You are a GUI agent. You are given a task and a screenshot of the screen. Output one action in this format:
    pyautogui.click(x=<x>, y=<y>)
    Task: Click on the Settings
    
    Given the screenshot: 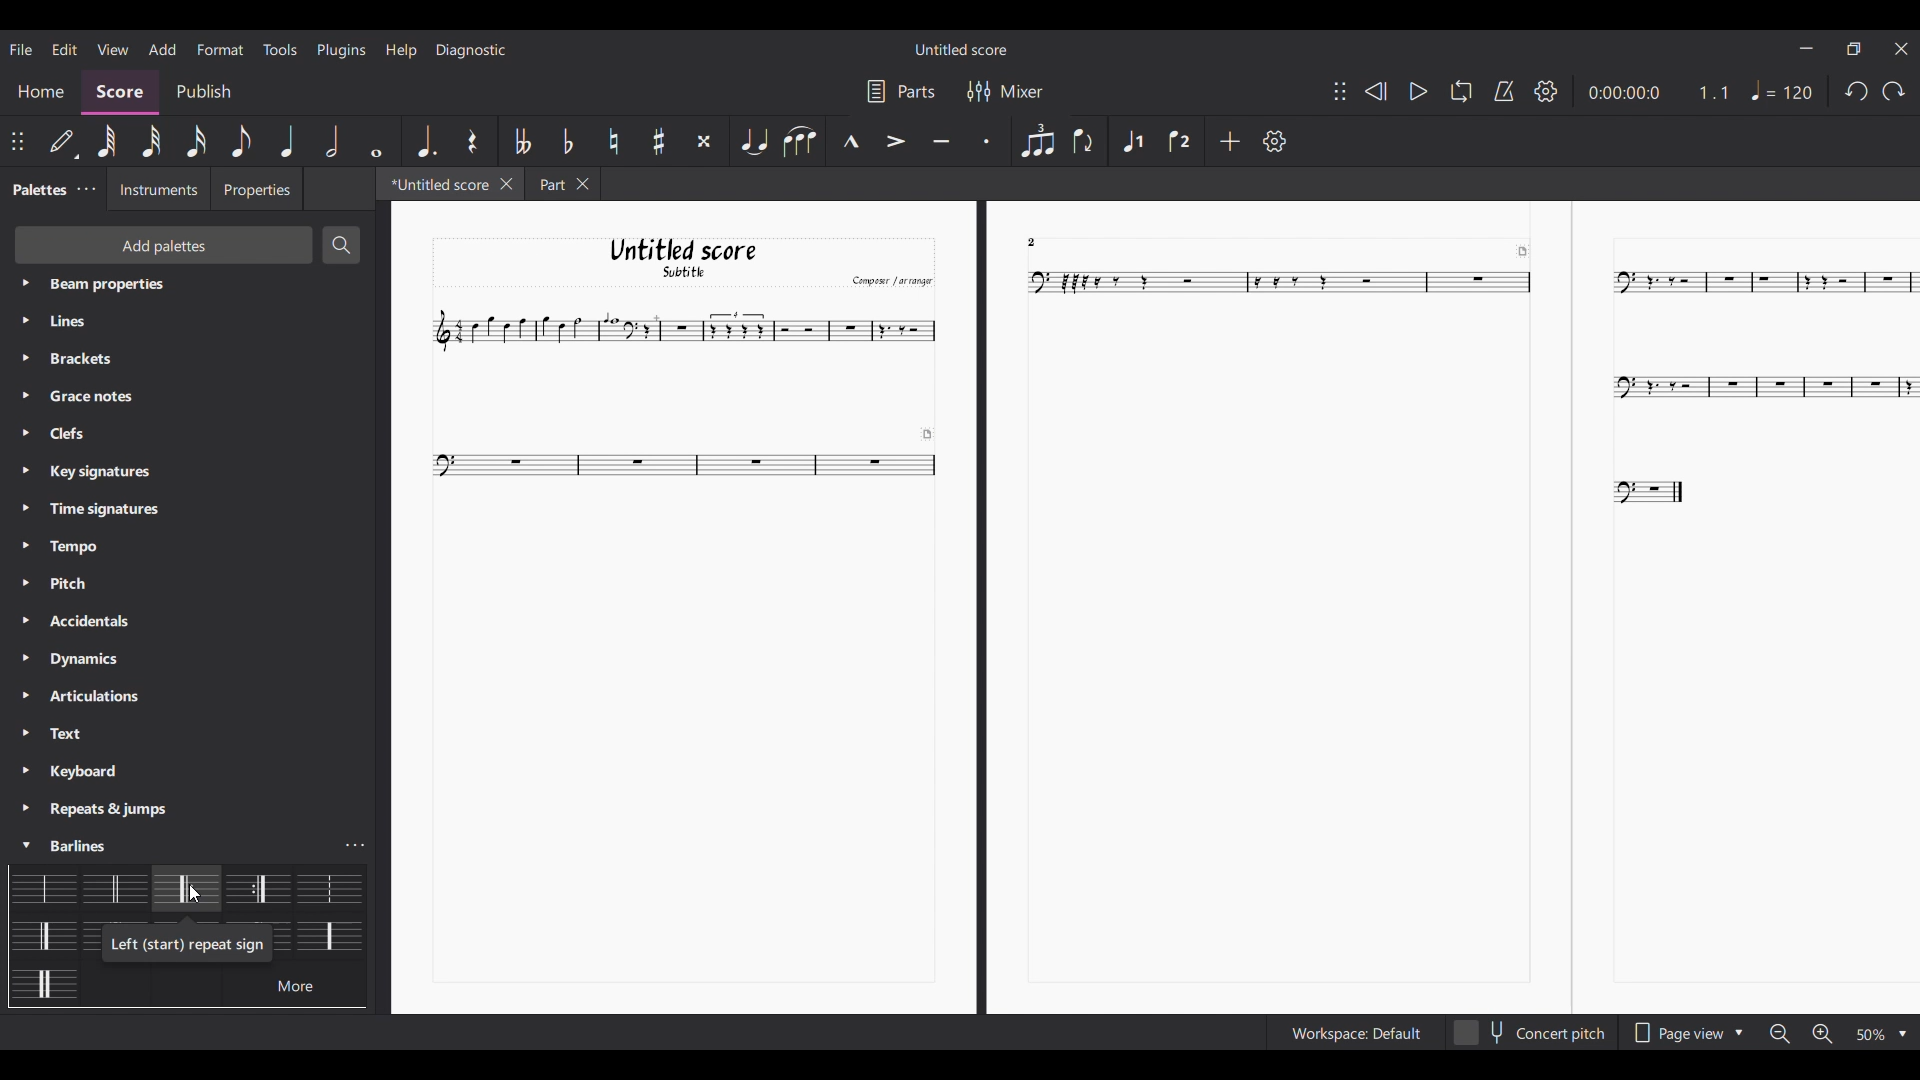 What is the action you would take?
    pyautogui.click(x=1546, y=91)
    